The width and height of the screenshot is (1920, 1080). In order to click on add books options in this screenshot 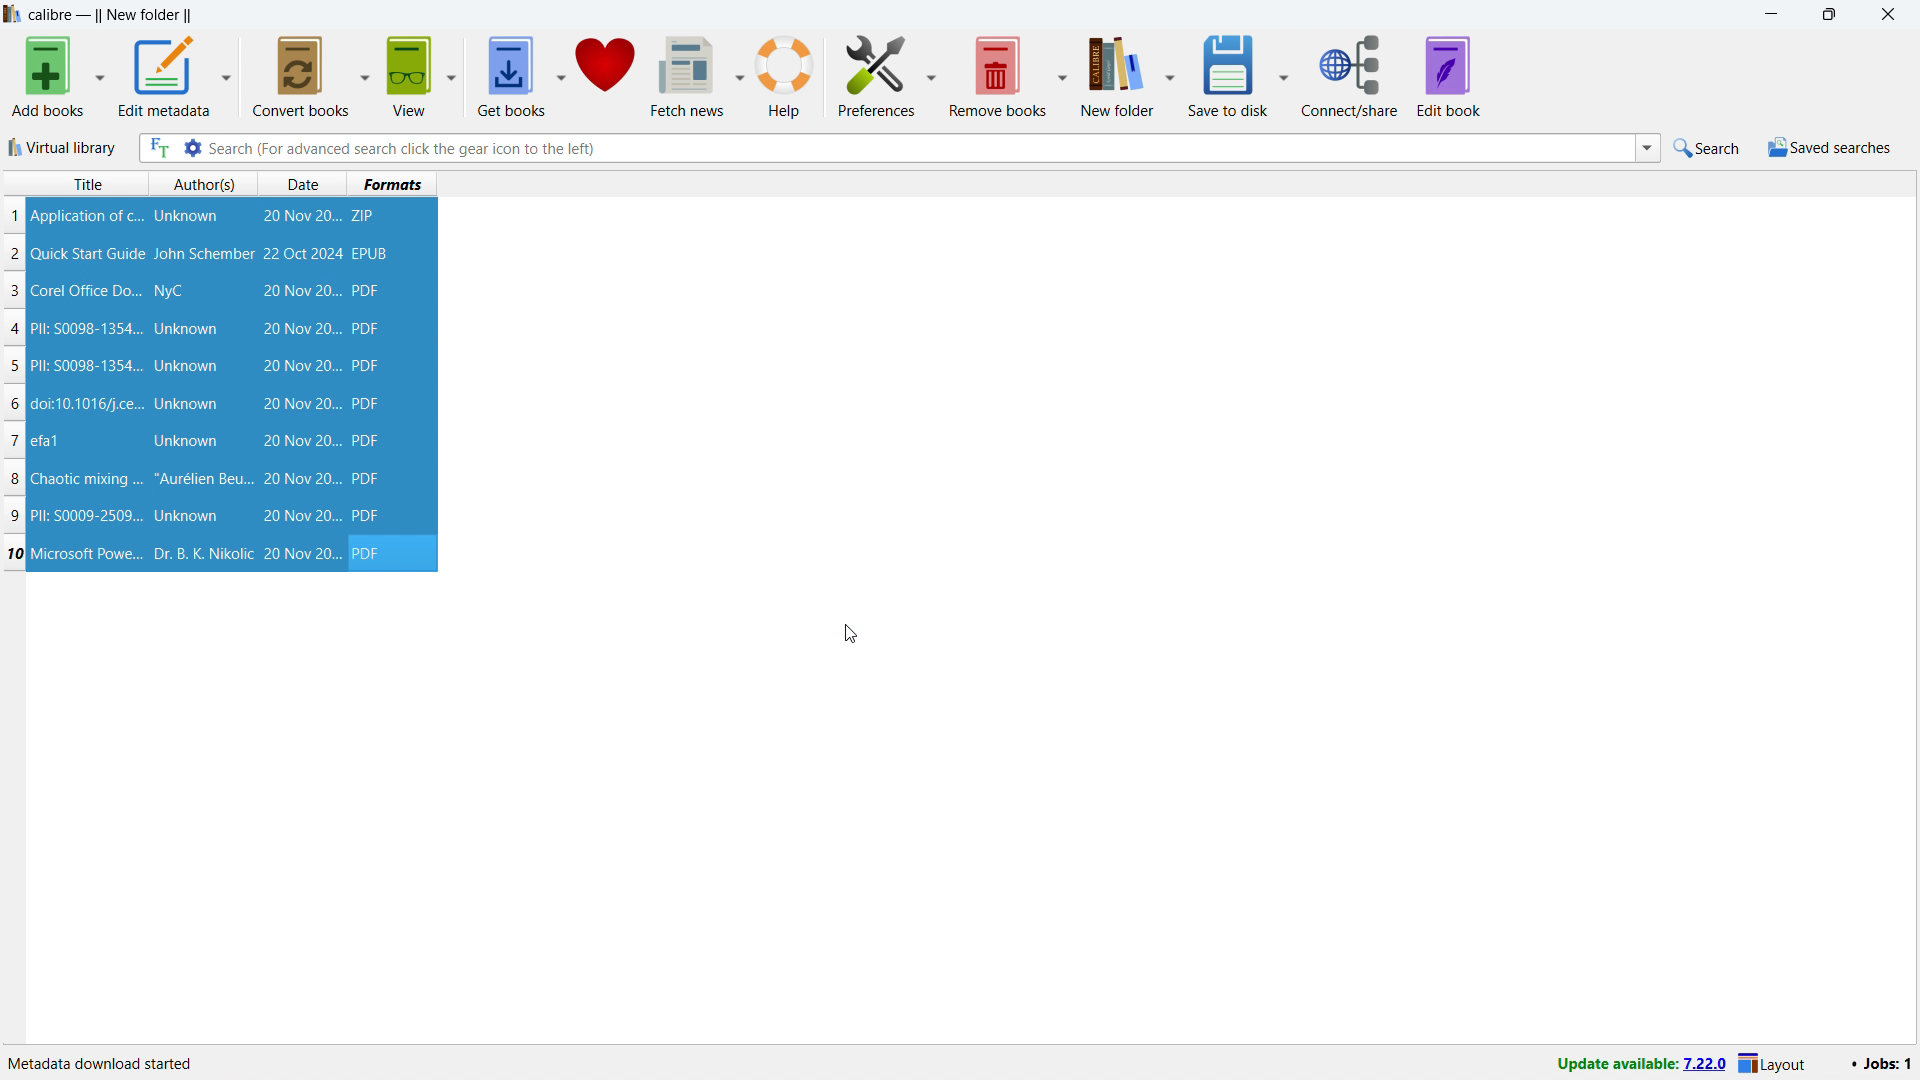, I will do `click(101, 75)`.